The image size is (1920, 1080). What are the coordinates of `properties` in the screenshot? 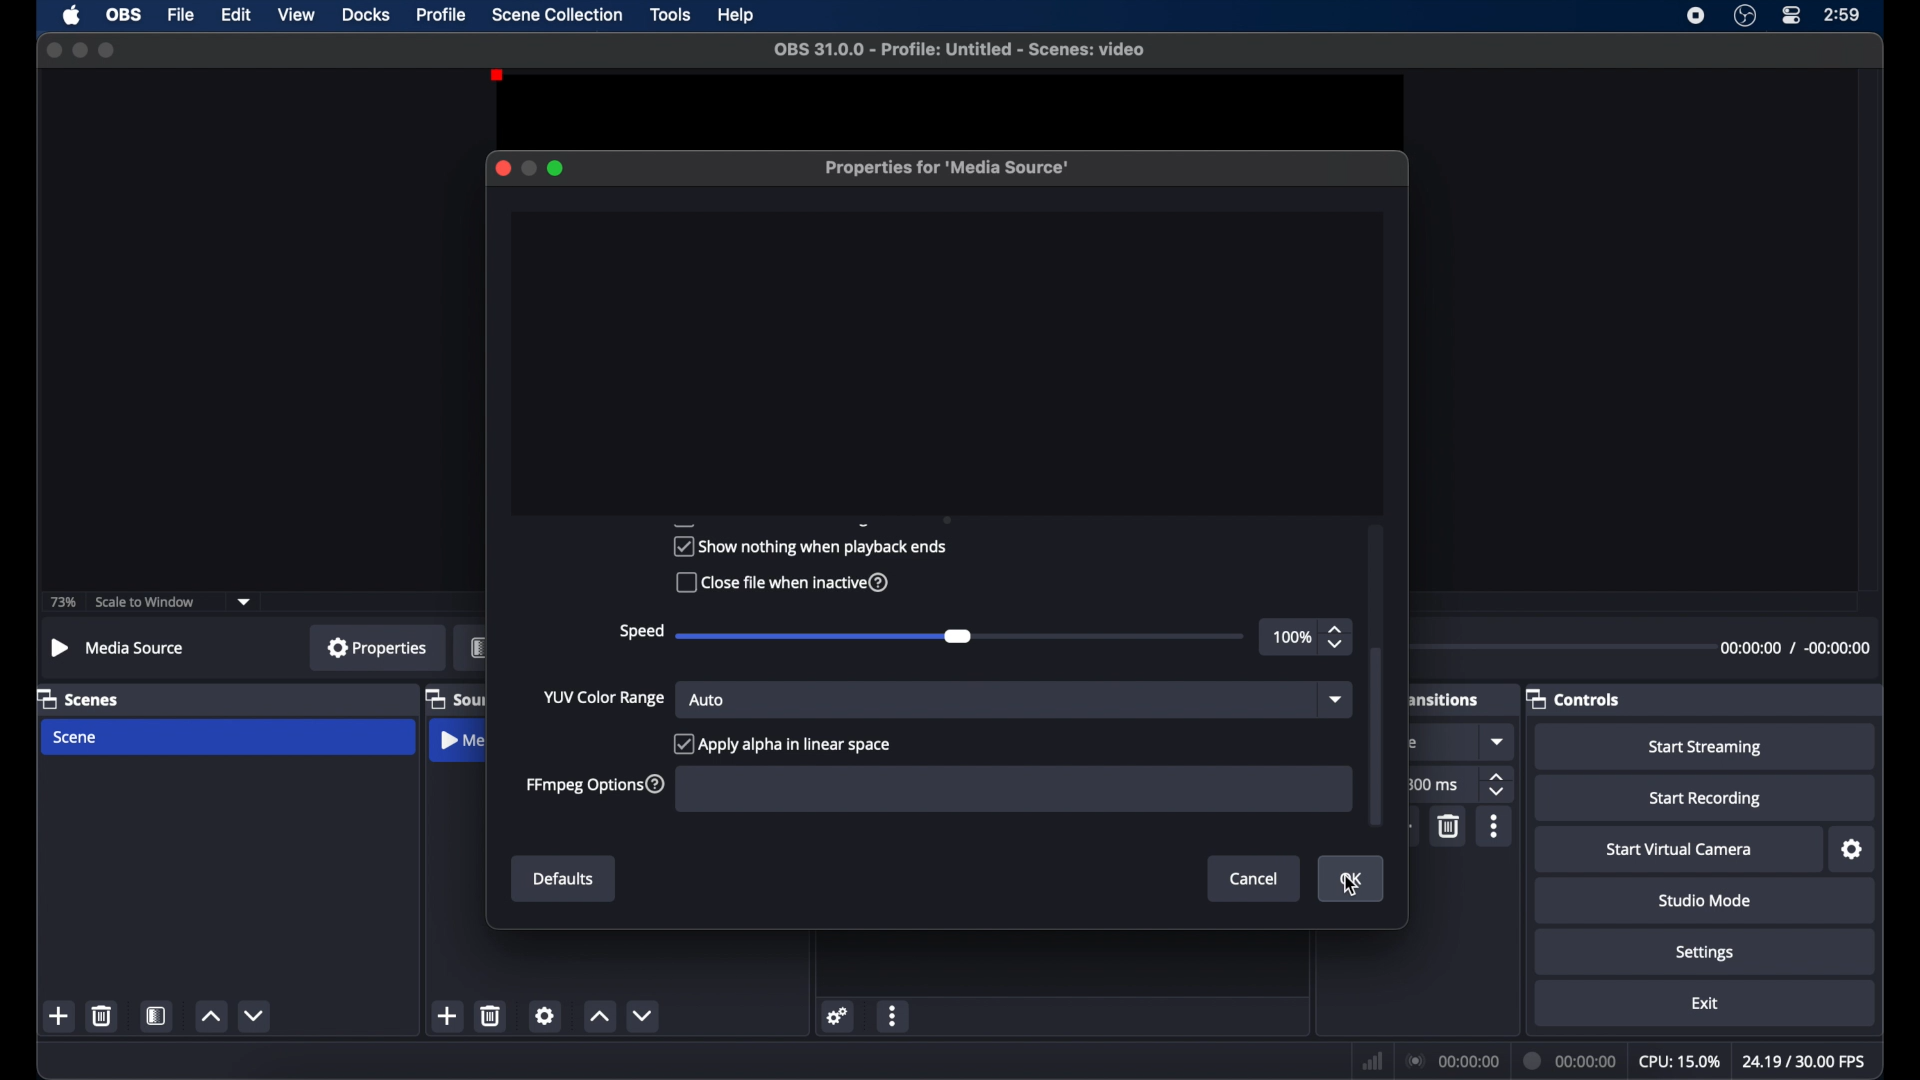 It's located at (377, 647).